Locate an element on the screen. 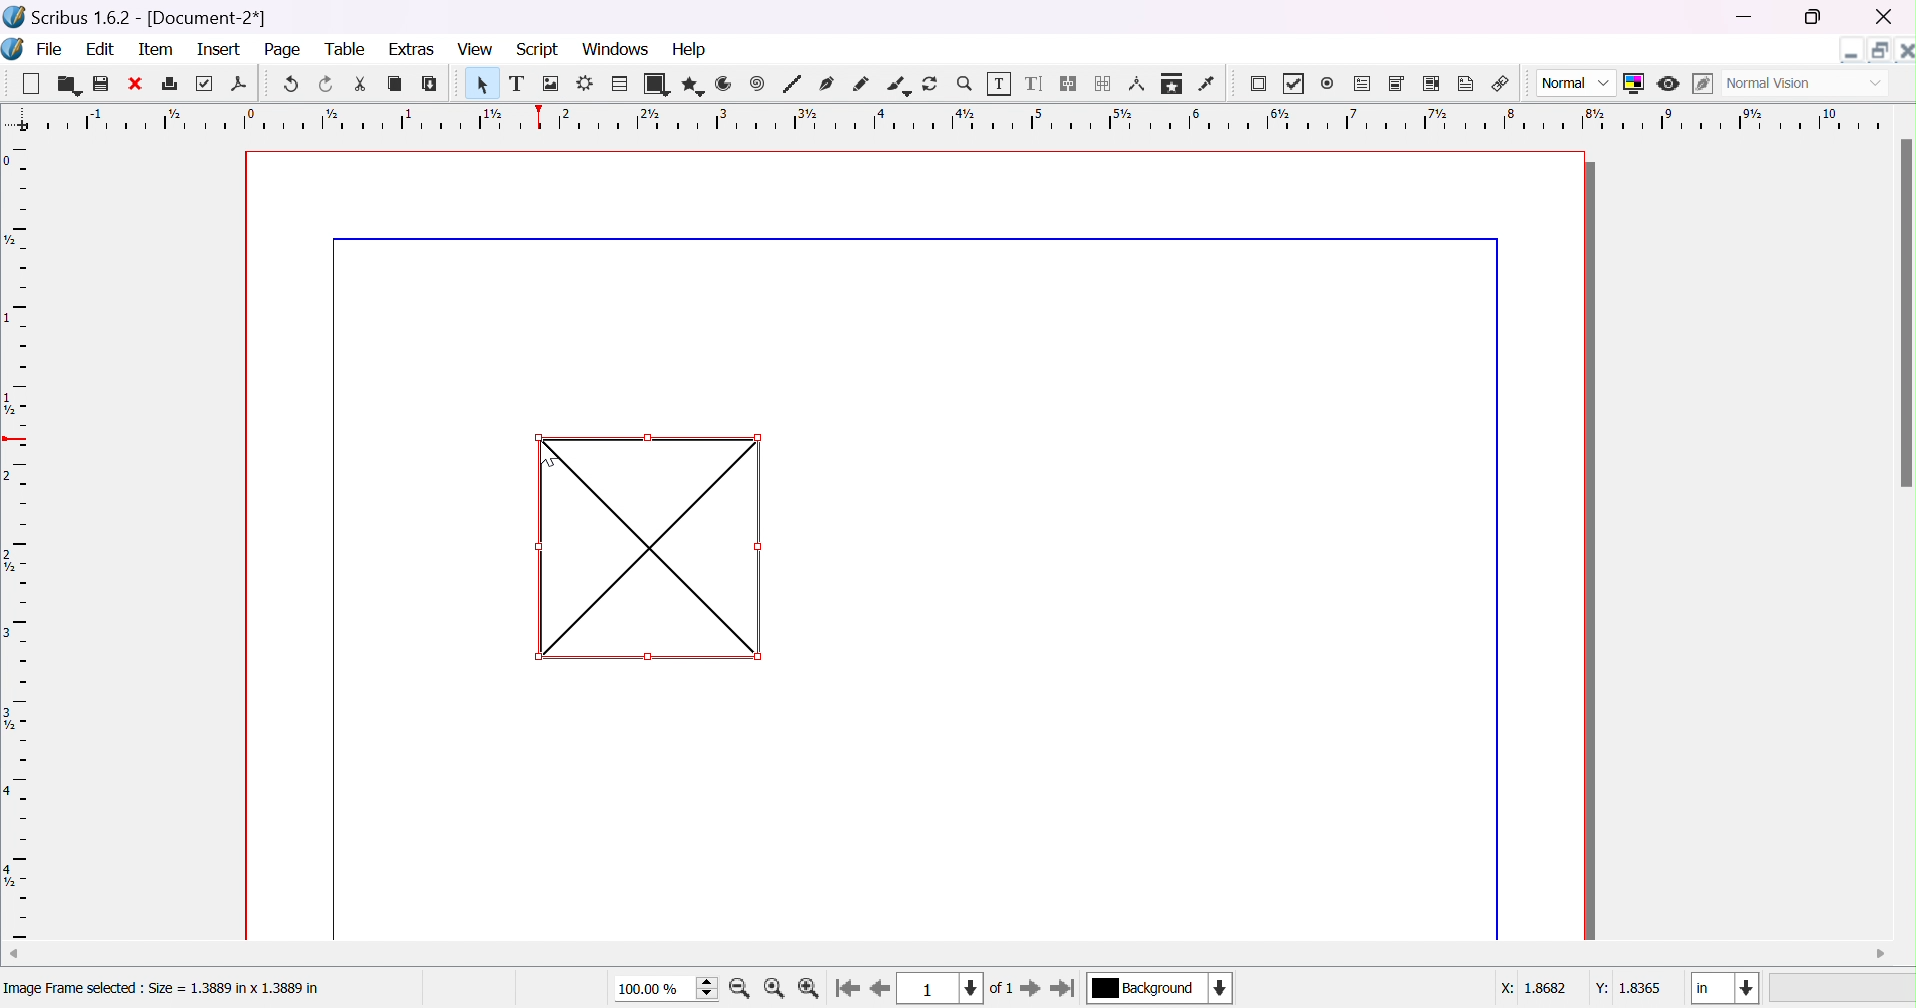 This screenshot has height=1008, width=1916. PDF text field is located at coordinates (1363, 84).